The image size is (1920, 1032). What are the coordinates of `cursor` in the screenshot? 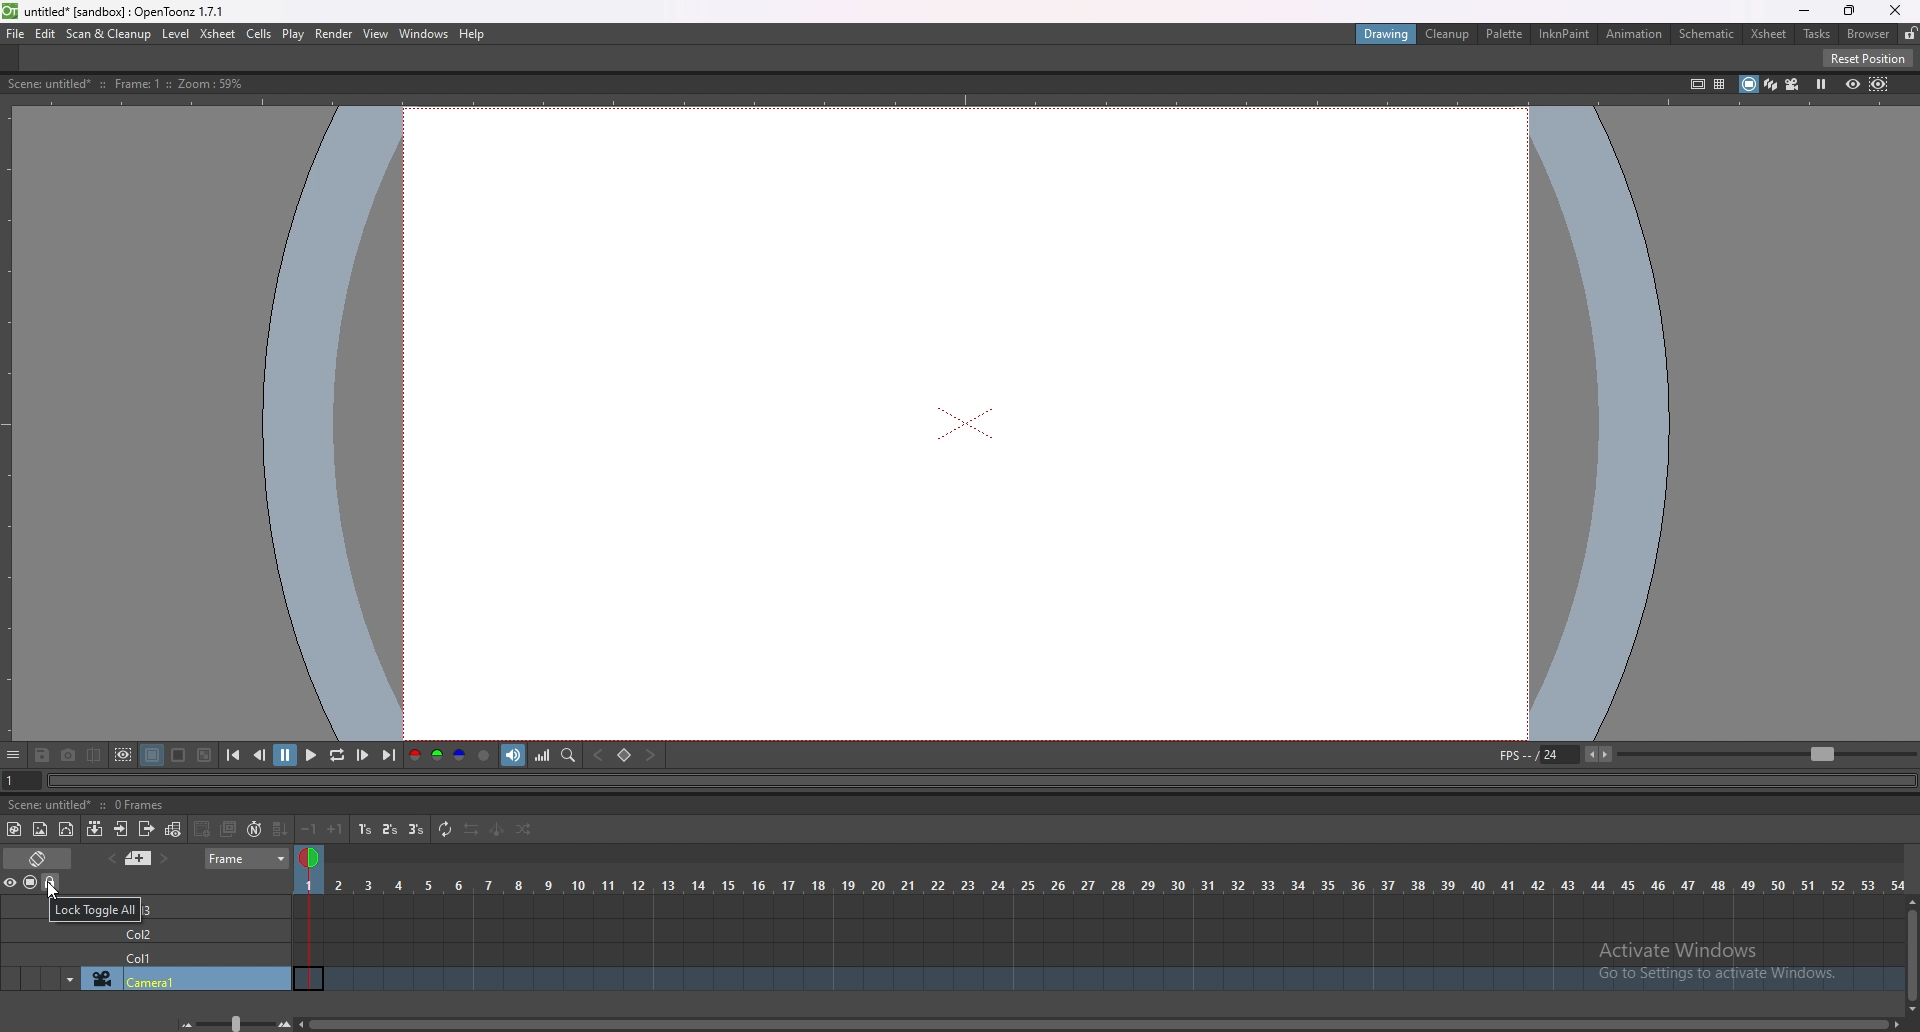 It's located at (50, 889).